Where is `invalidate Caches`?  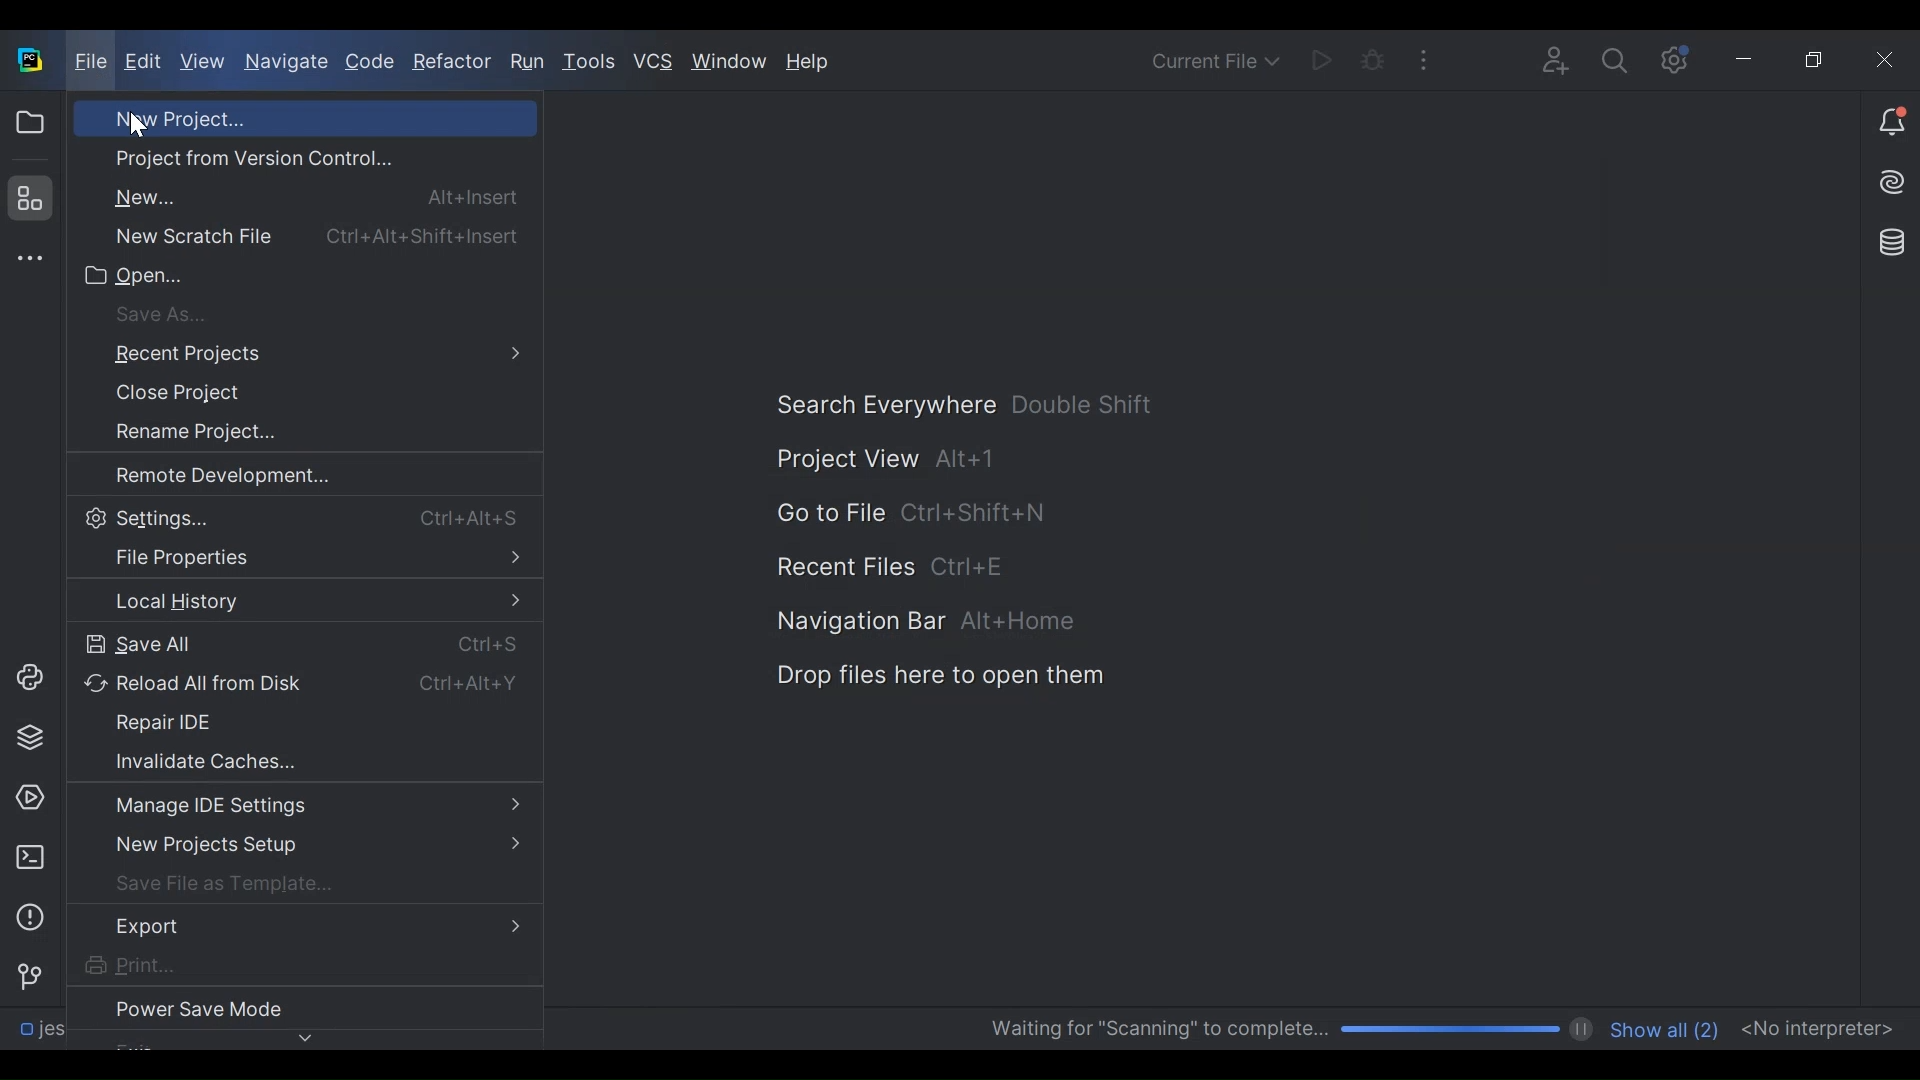 invalidate Caches is located at coordinates (277, 760).